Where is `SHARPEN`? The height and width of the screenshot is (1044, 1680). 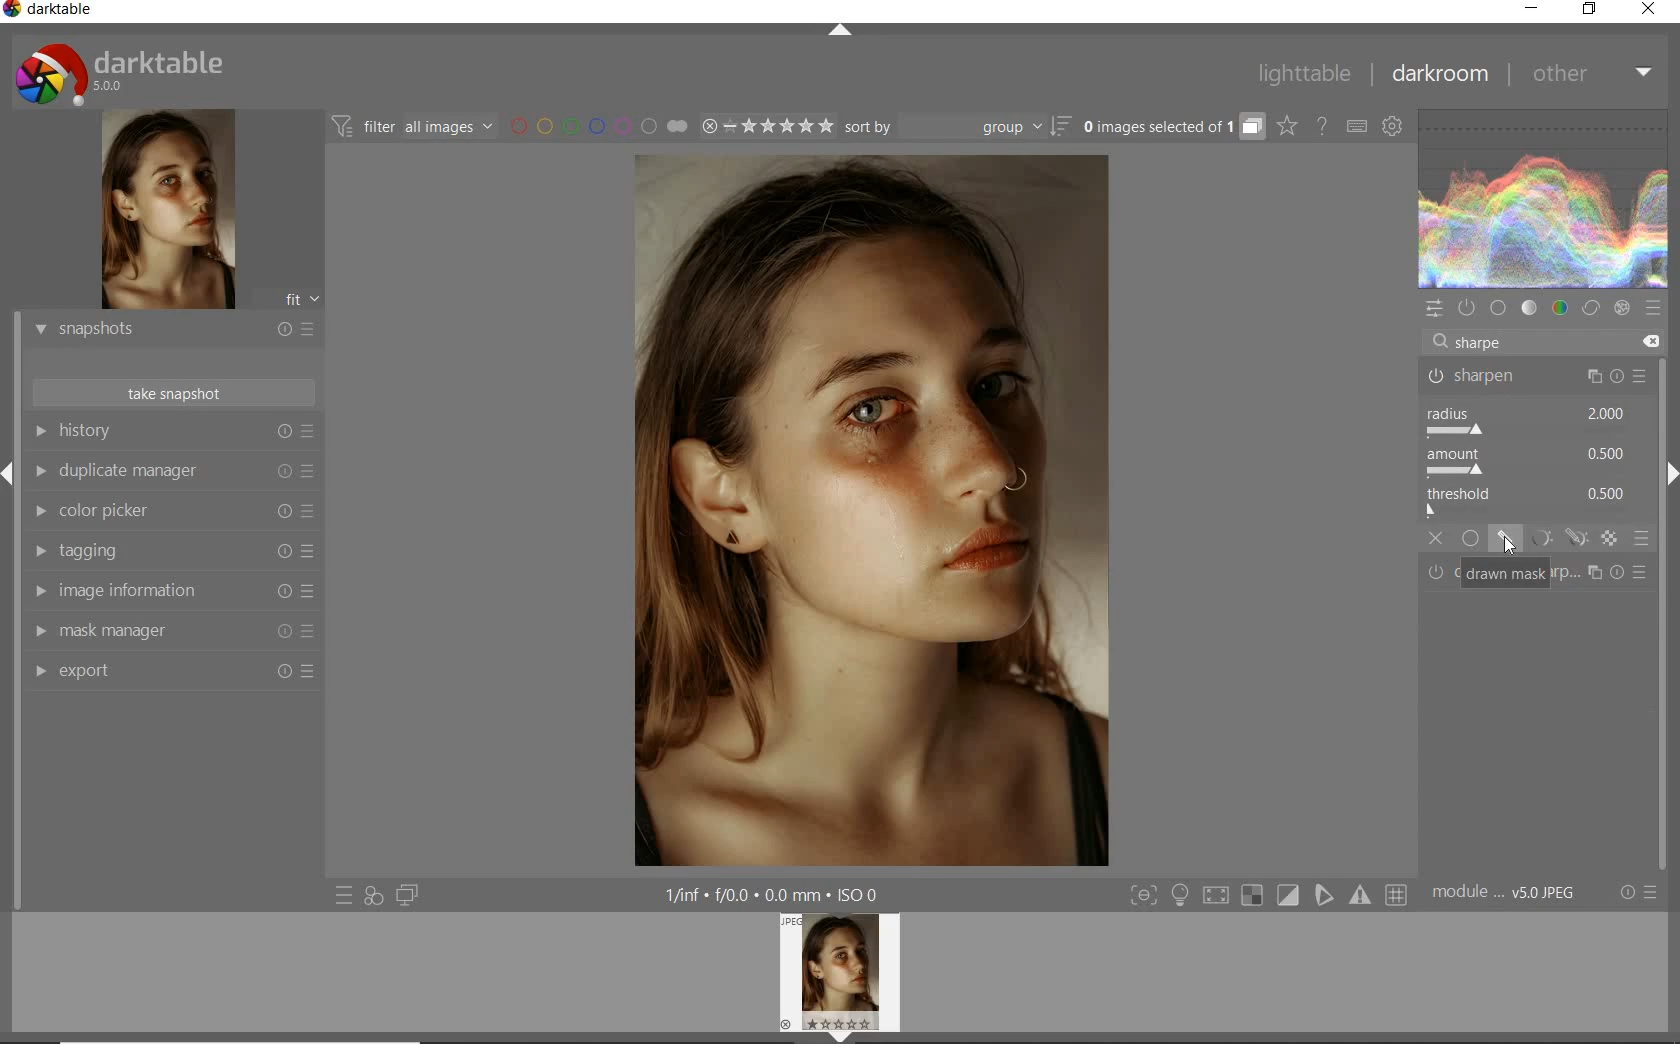
SHARPEN is located at coordinates (1538, 378).